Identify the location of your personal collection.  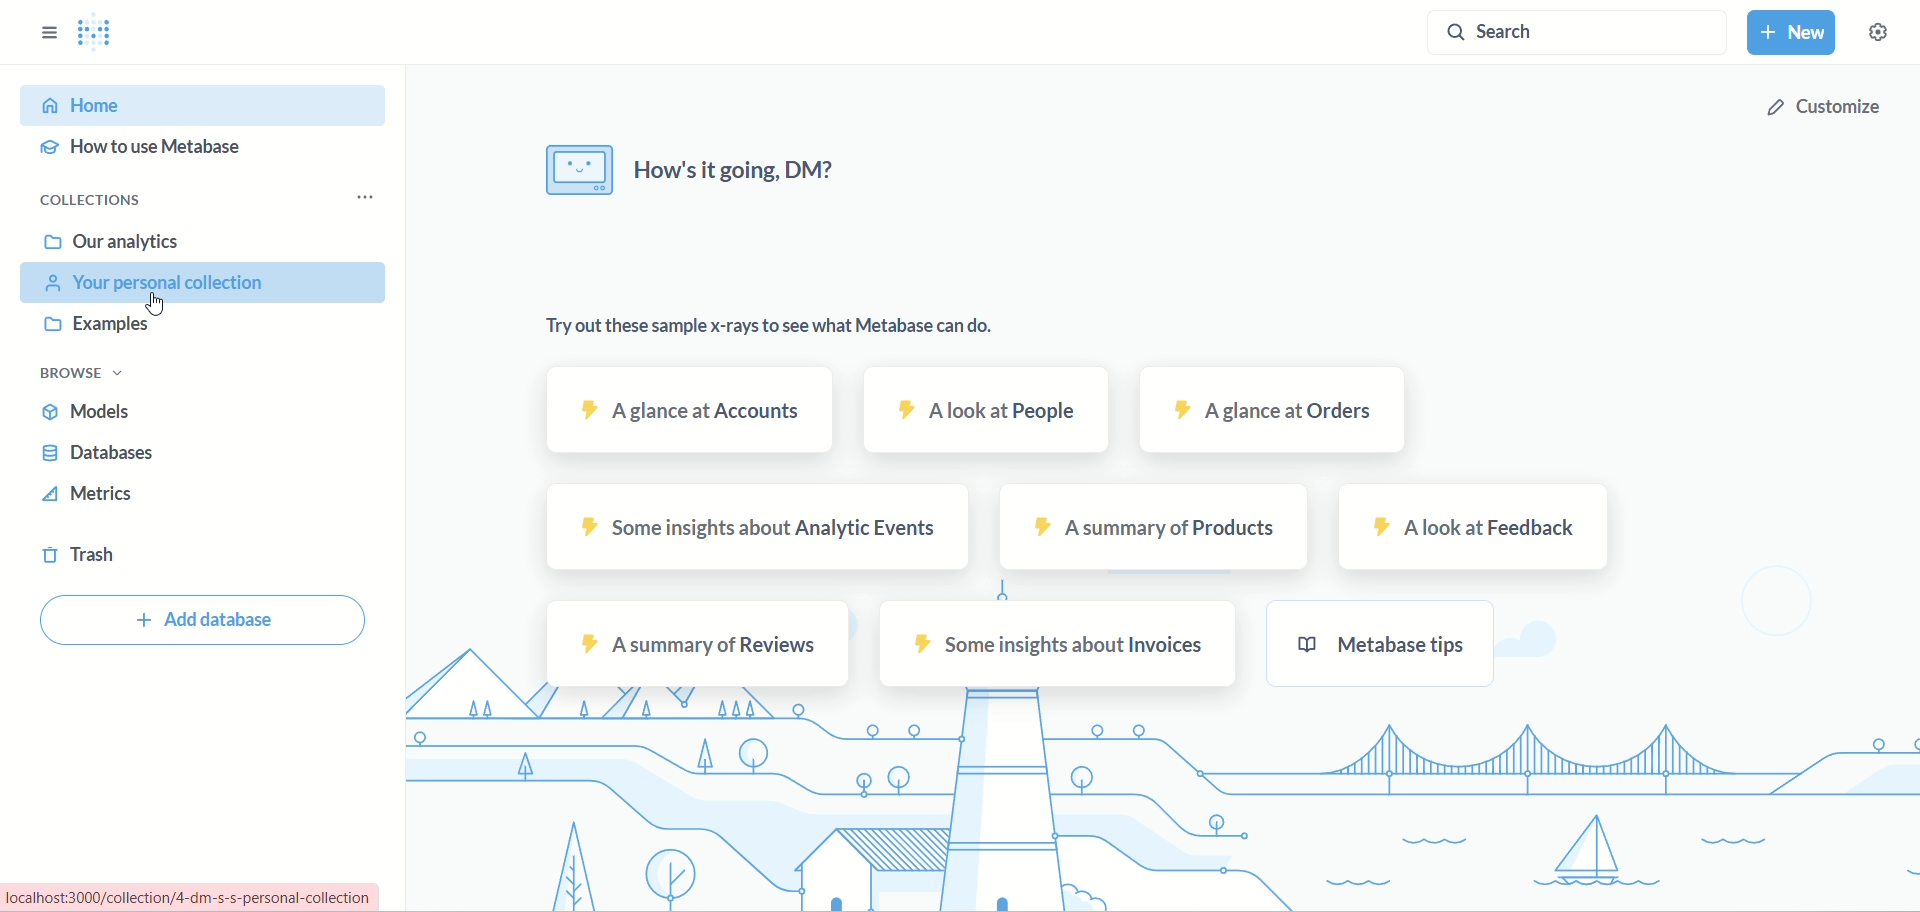
(208, 283).